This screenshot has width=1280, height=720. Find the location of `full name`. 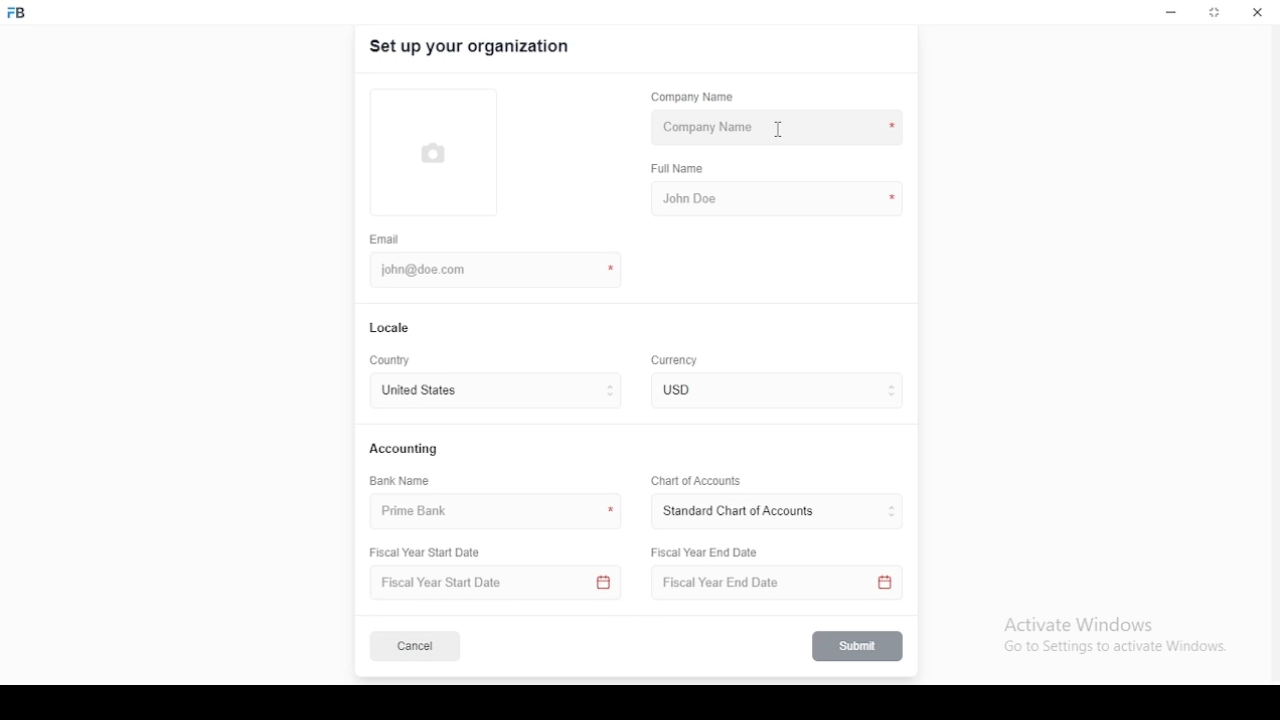

full name is located at coordinates (683, 169).